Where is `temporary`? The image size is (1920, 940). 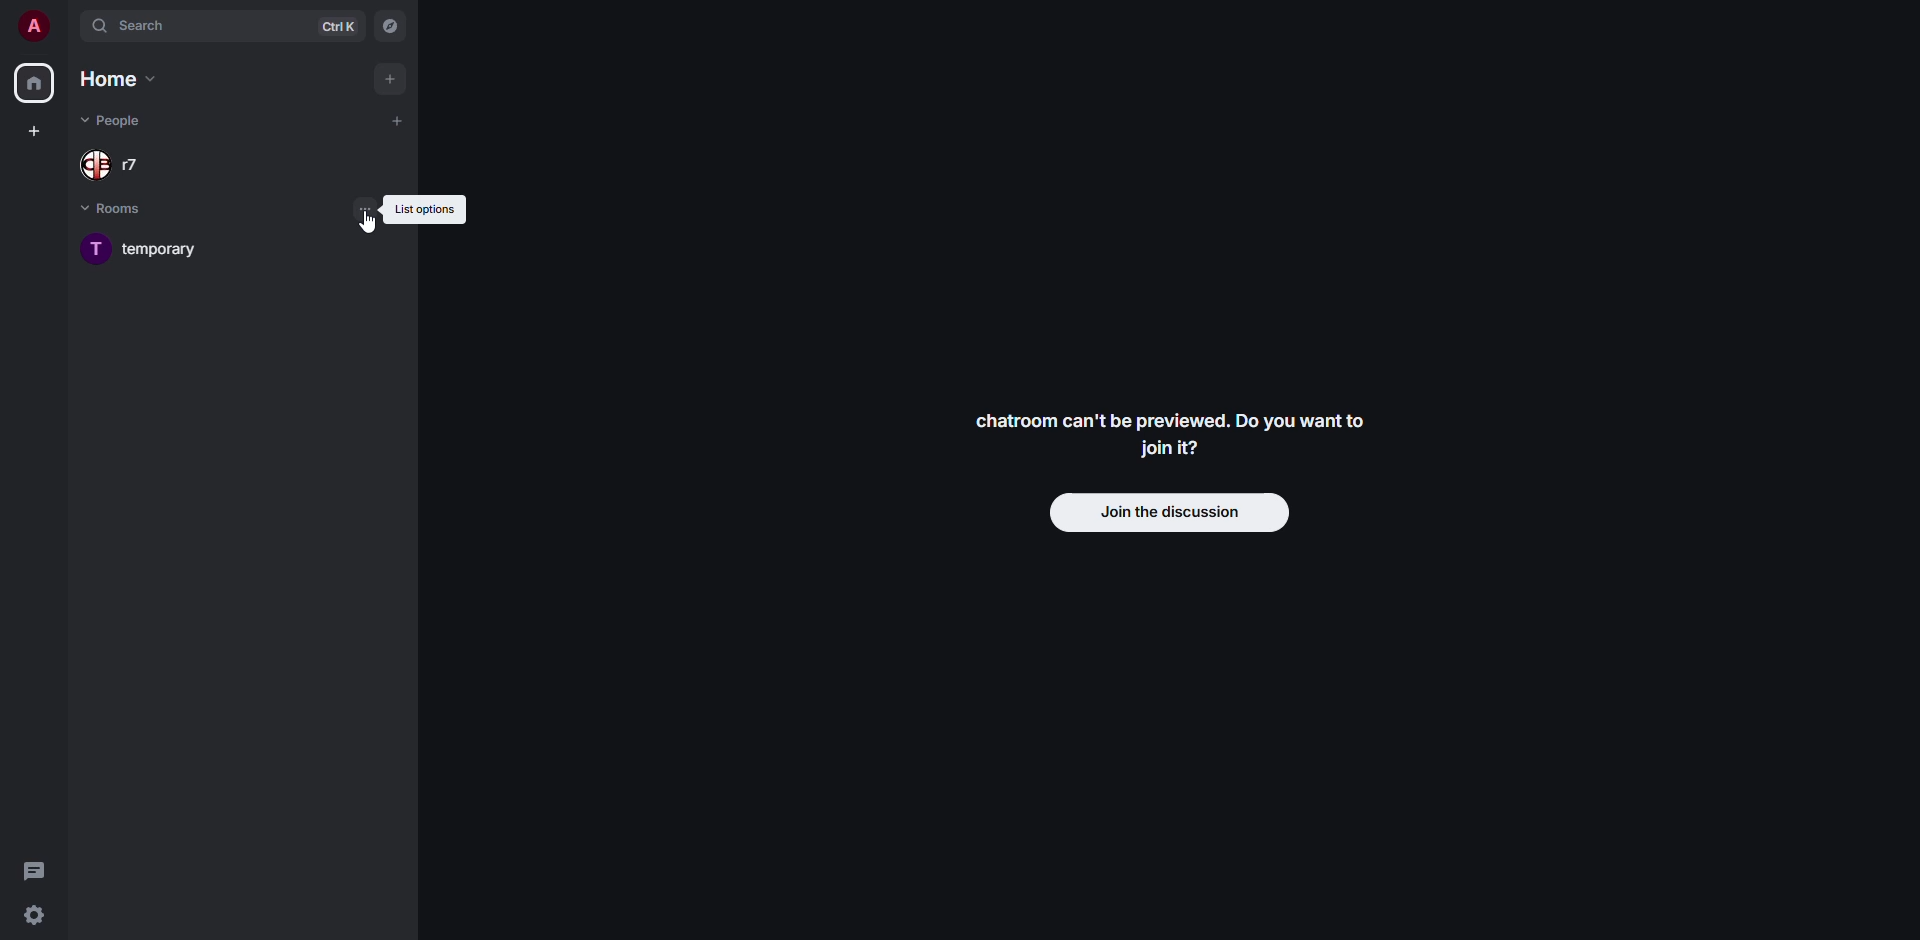 temporary is located at coordinates (152, 249).